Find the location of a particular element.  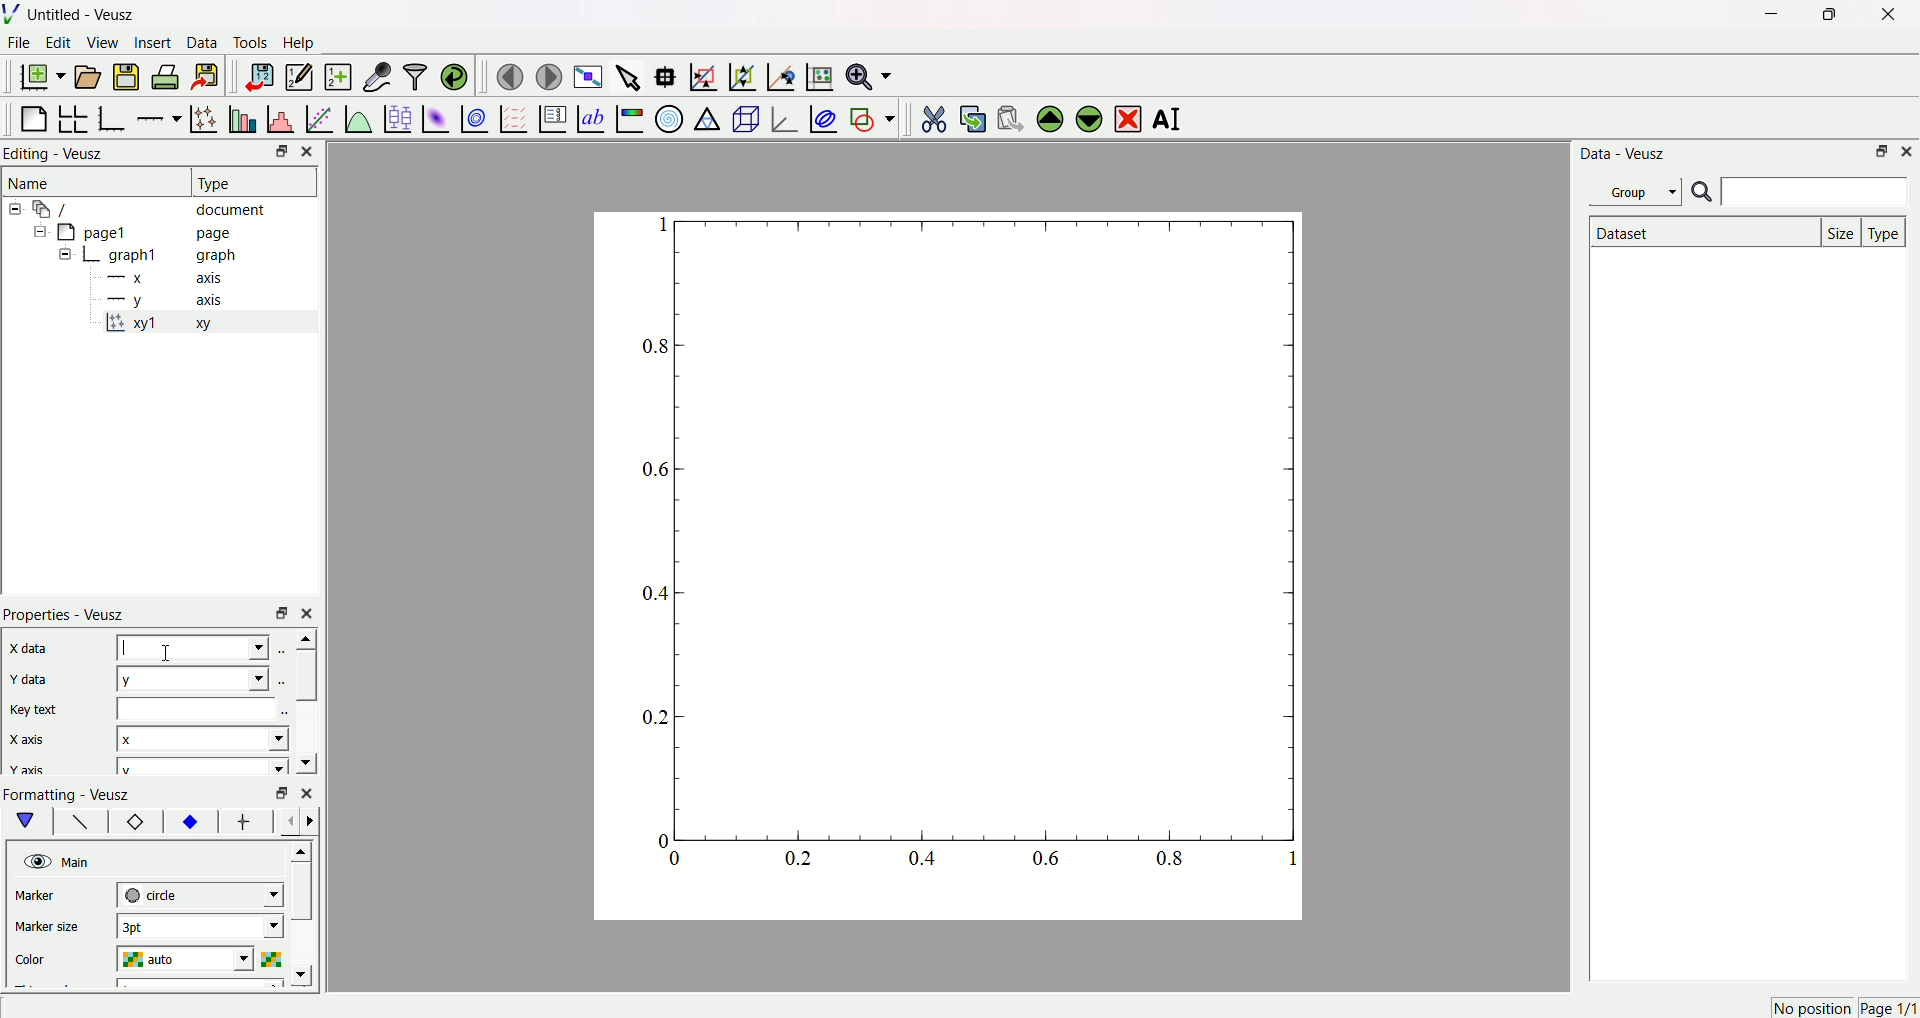

background is located at coordinates (81, 824).